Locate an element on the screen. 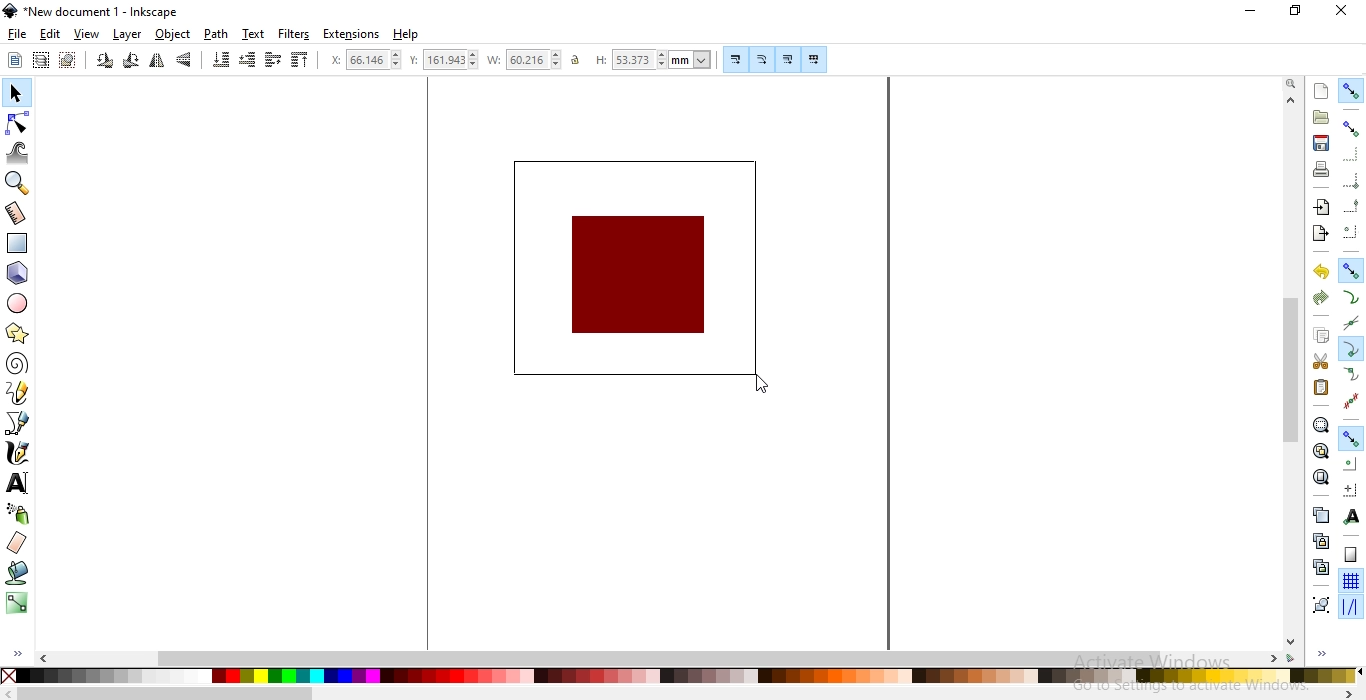 The width and height of the screenshot is (1366, 700). 66.146 is located at coordinates (375, 59).